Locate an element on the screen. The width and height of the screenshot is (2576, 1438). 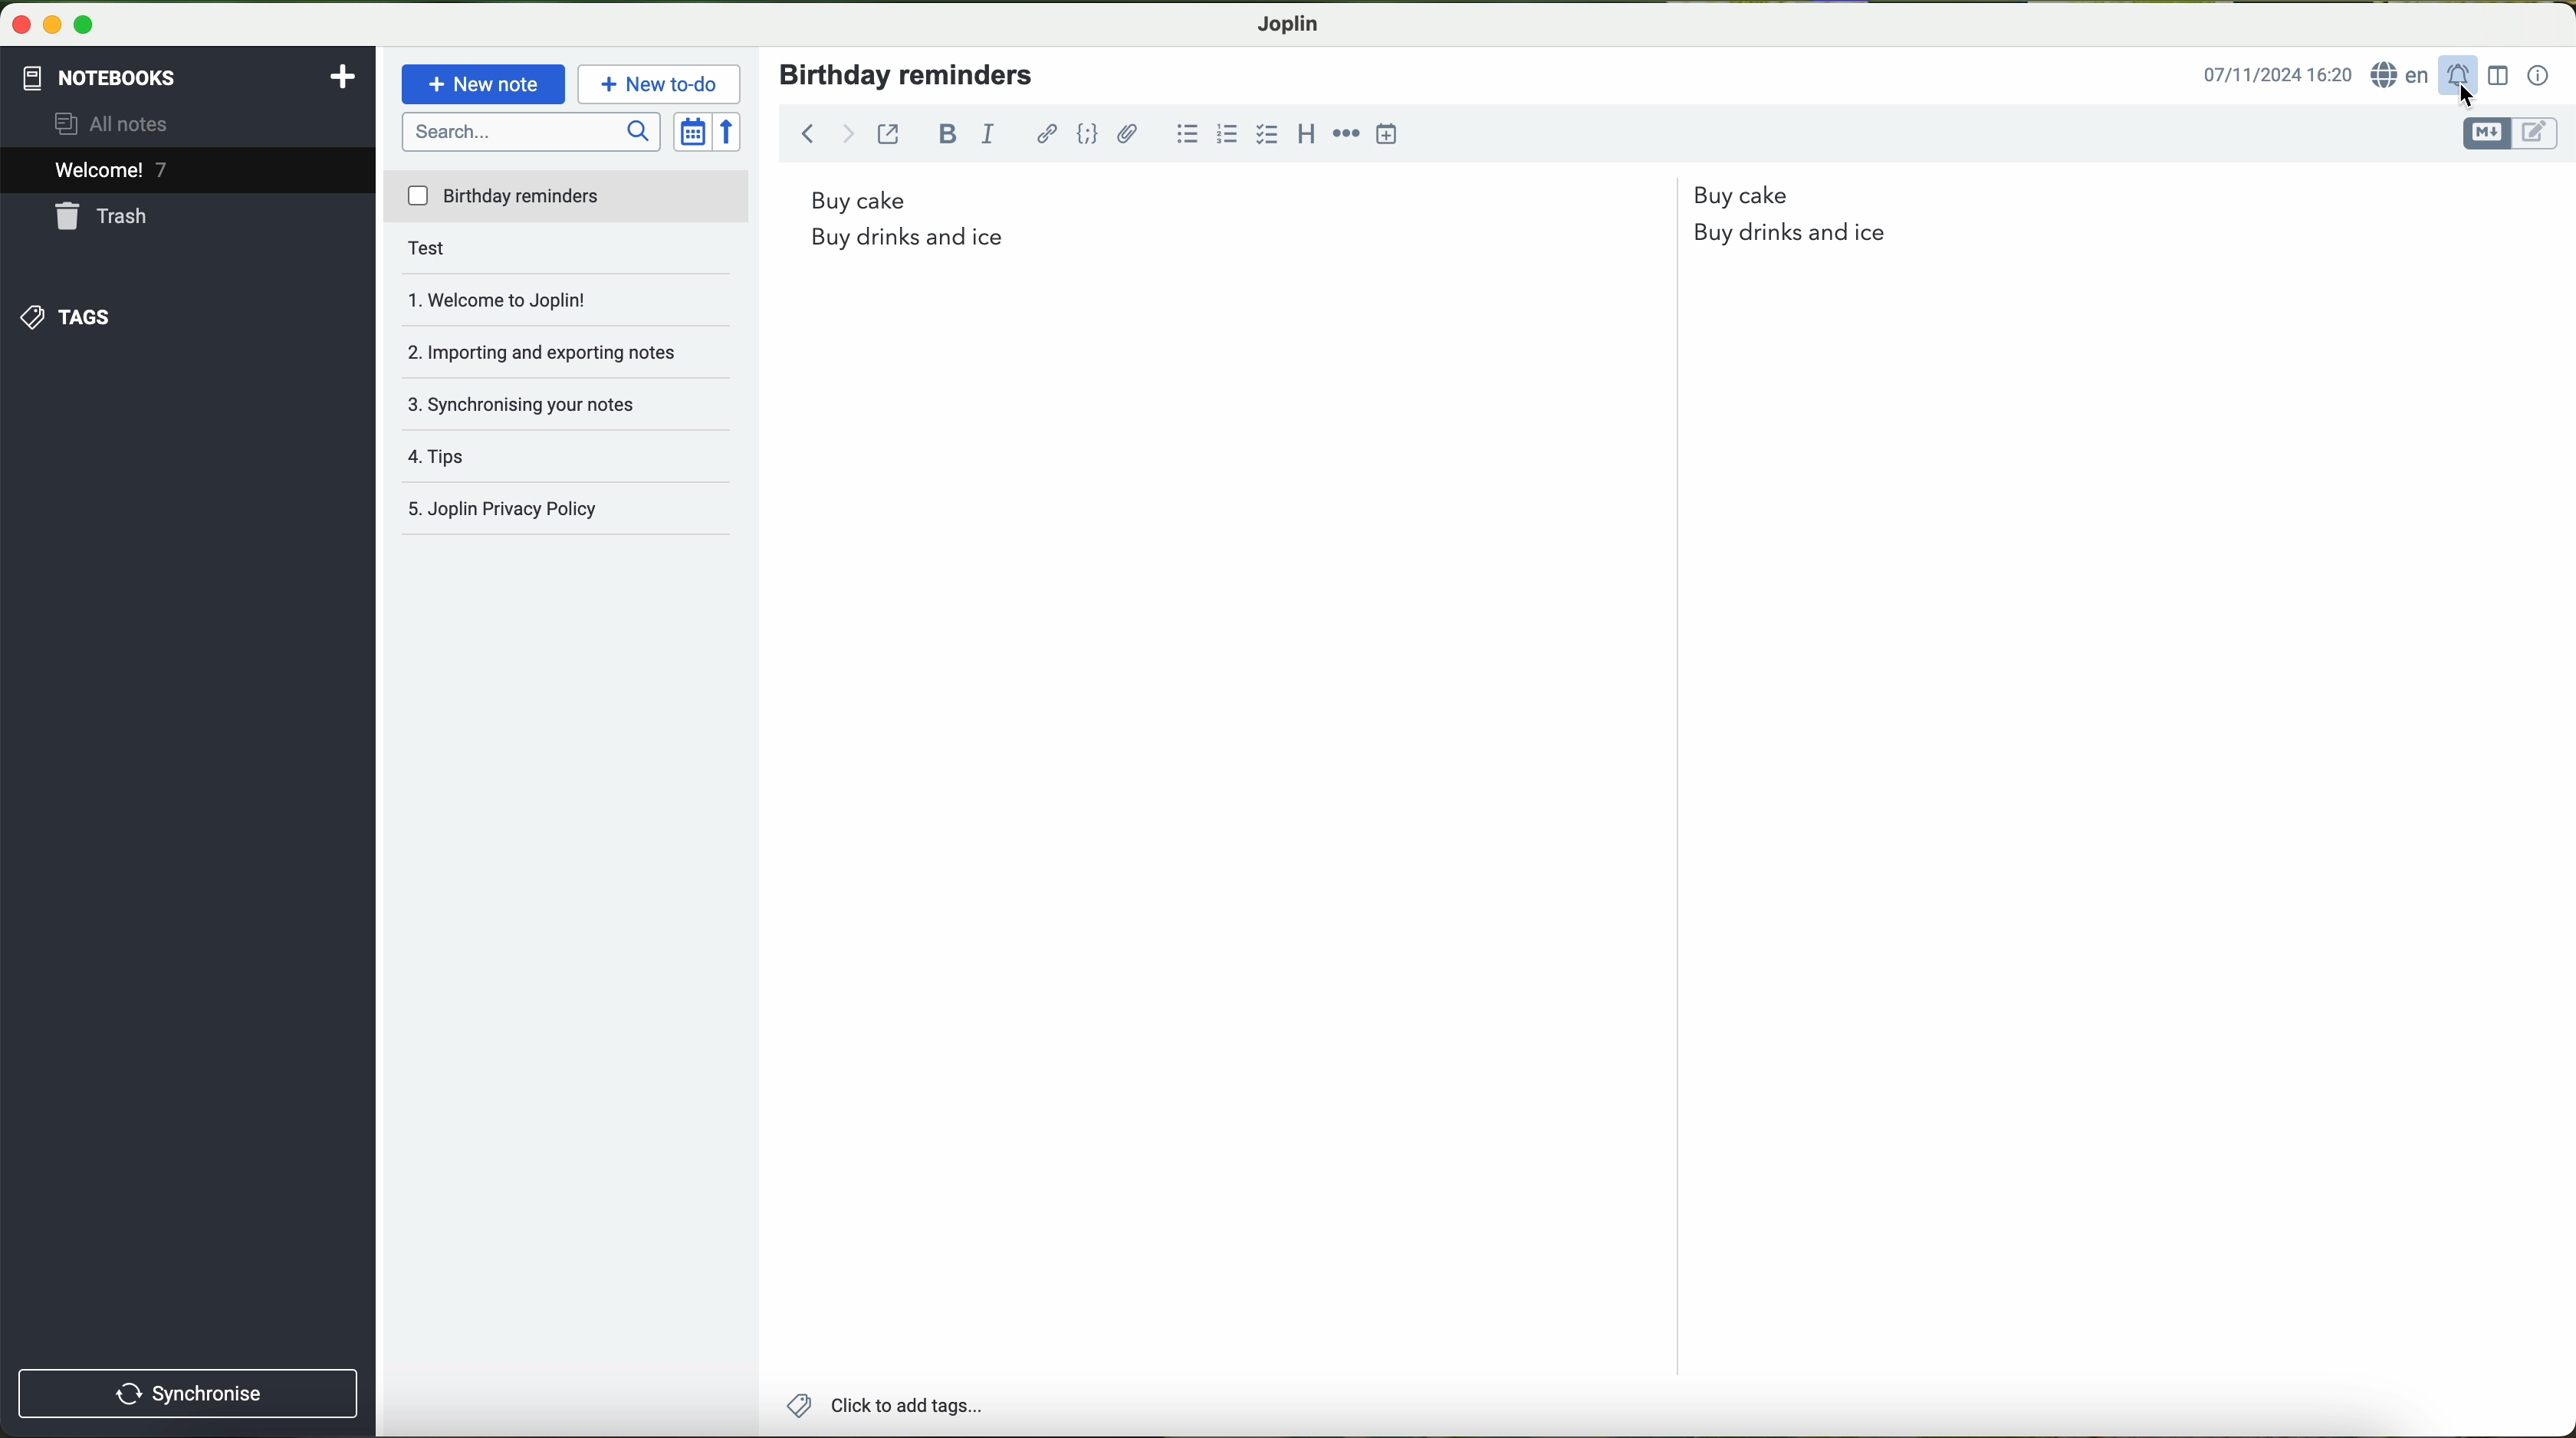
date and hour is located at coordinates (2278, 75).